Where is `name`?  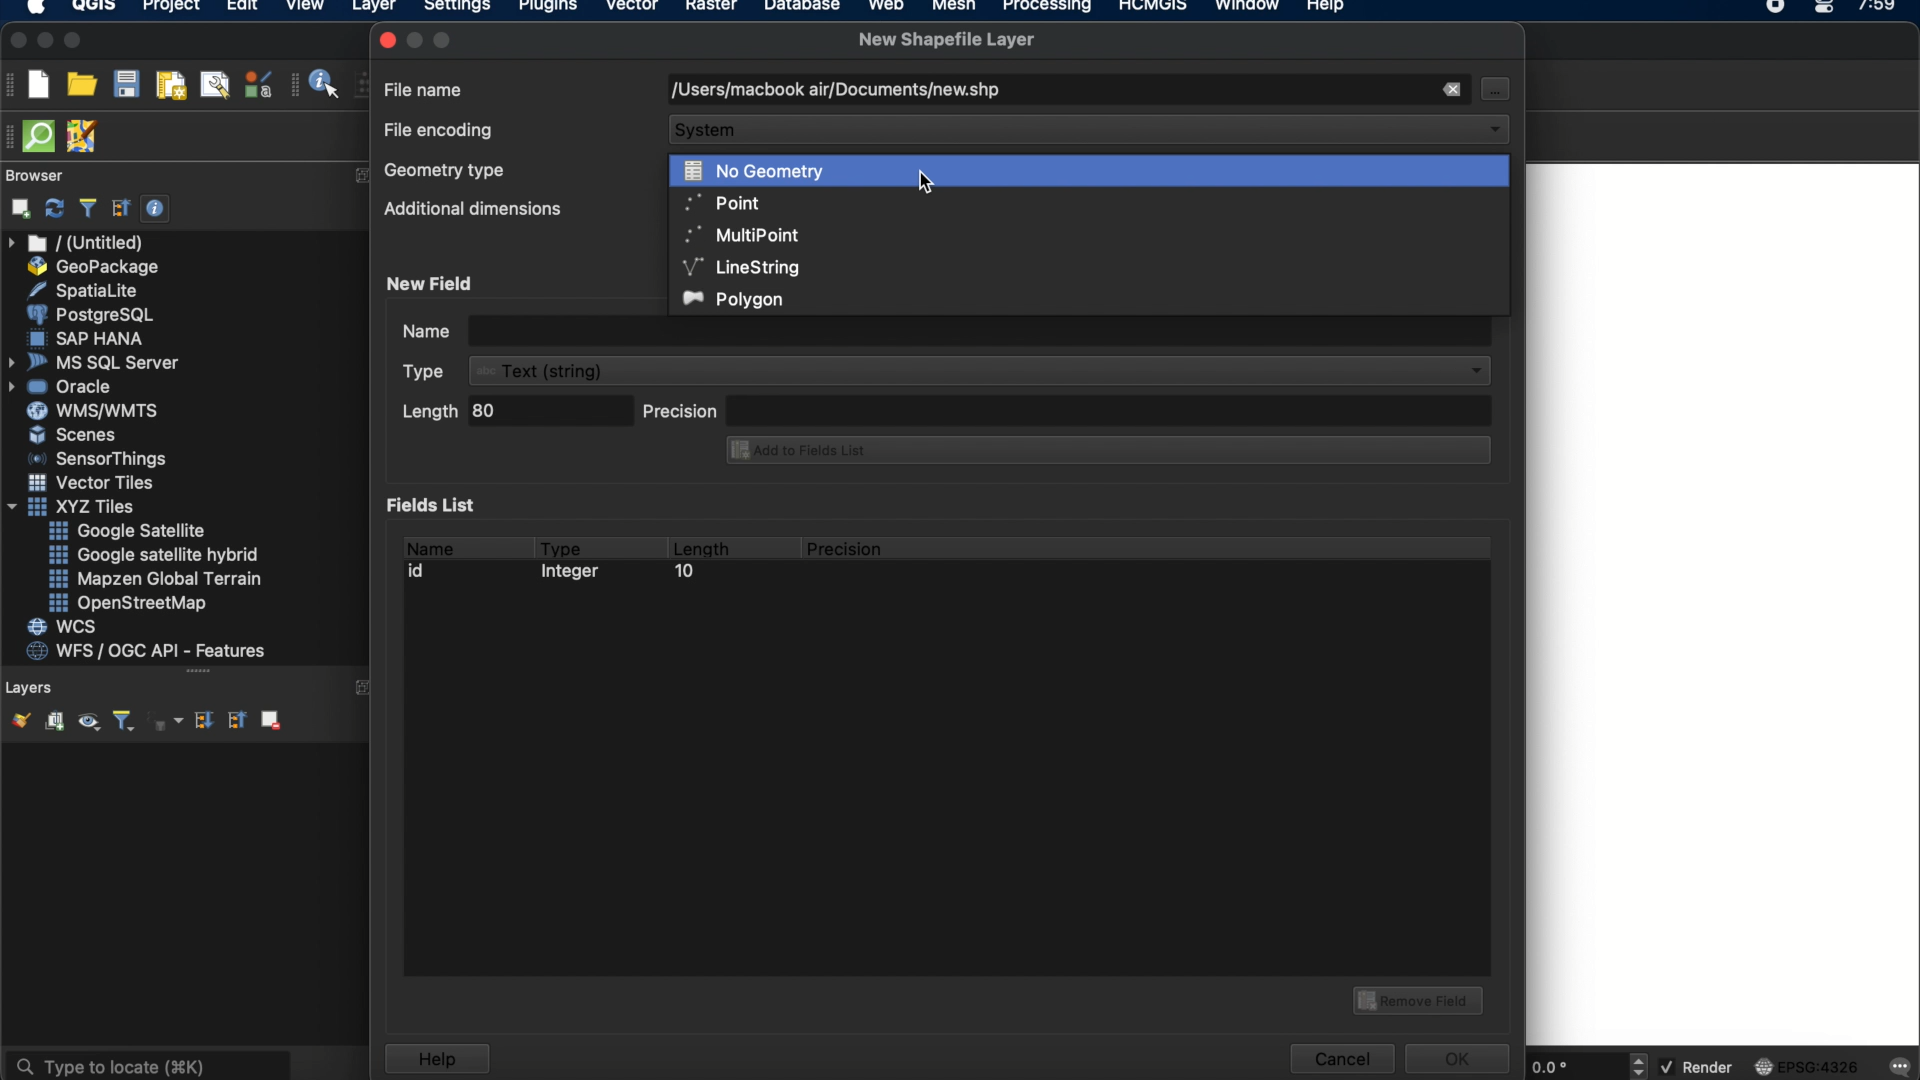
name is located at coordinates (428, 545).